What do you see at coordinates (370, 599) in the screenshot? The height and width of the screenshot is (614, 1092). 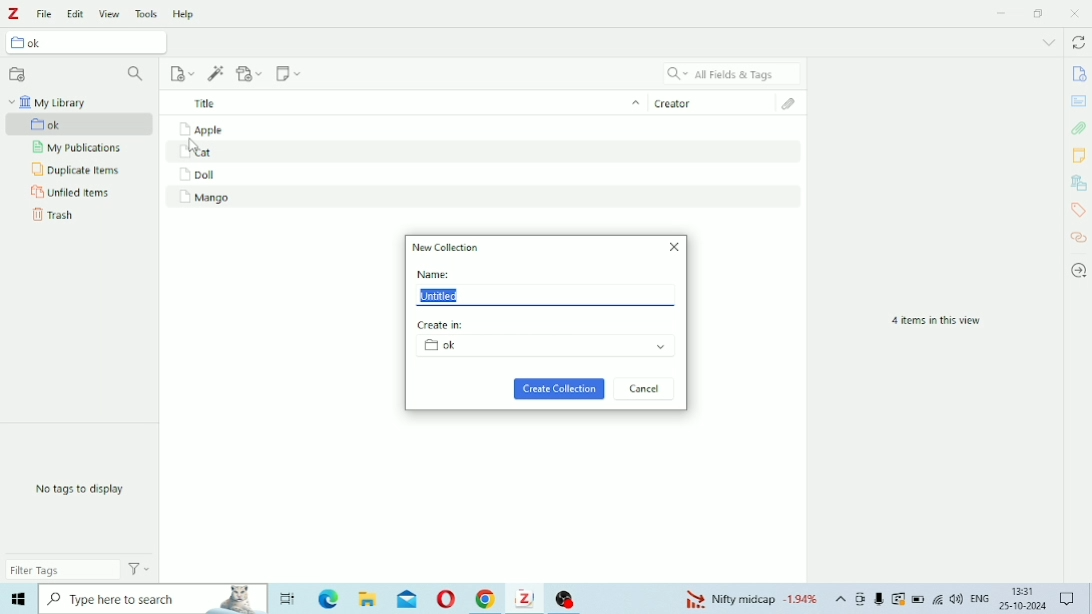 I see `File Explorer` at bounding box center [370, 599].